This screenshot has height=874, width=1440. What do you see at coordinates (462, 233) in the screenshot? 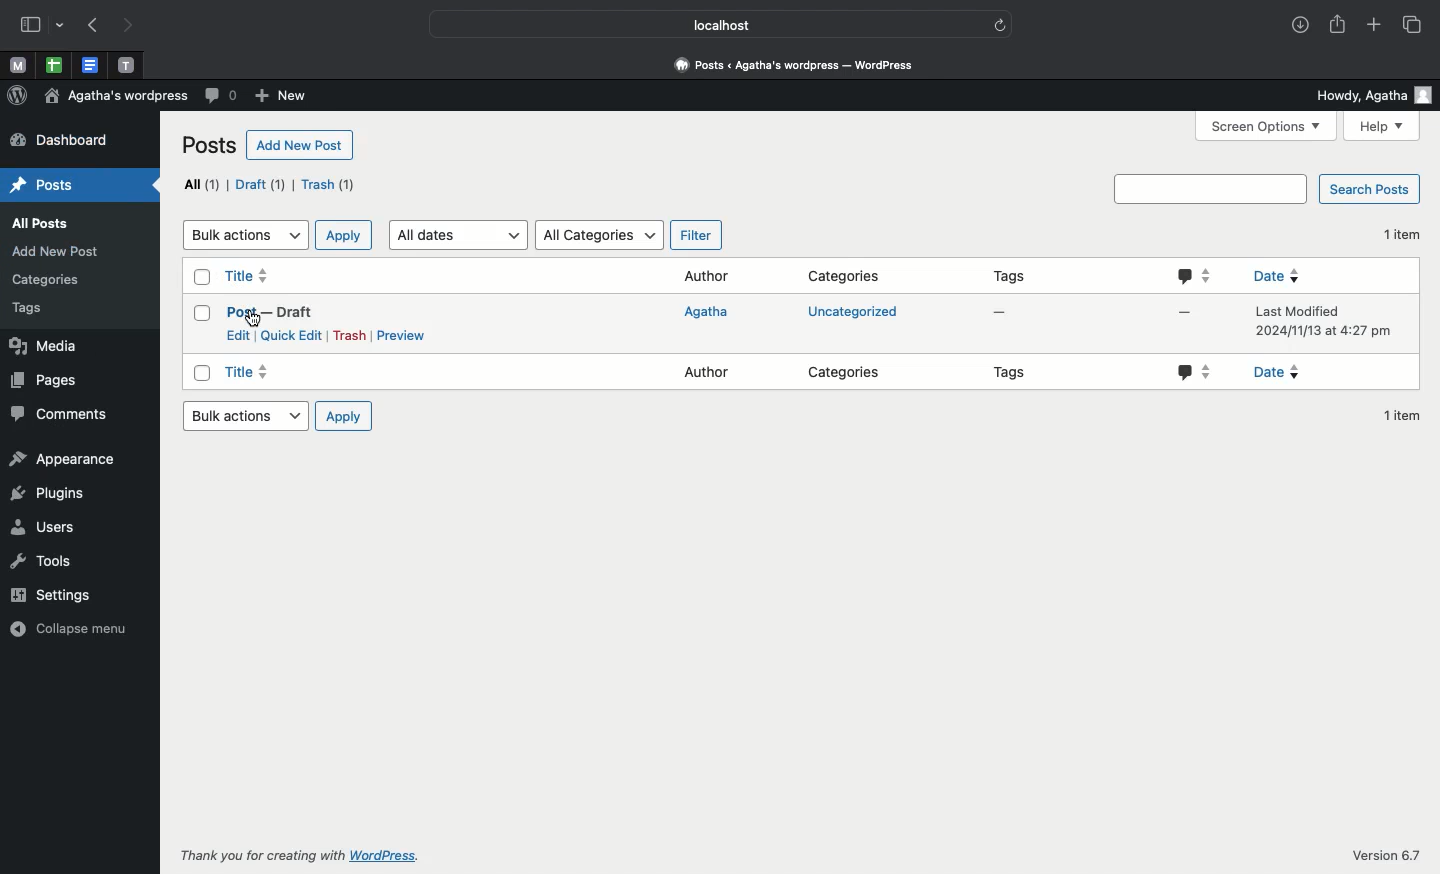
I see `All dates` at bounding box center [462, 233].